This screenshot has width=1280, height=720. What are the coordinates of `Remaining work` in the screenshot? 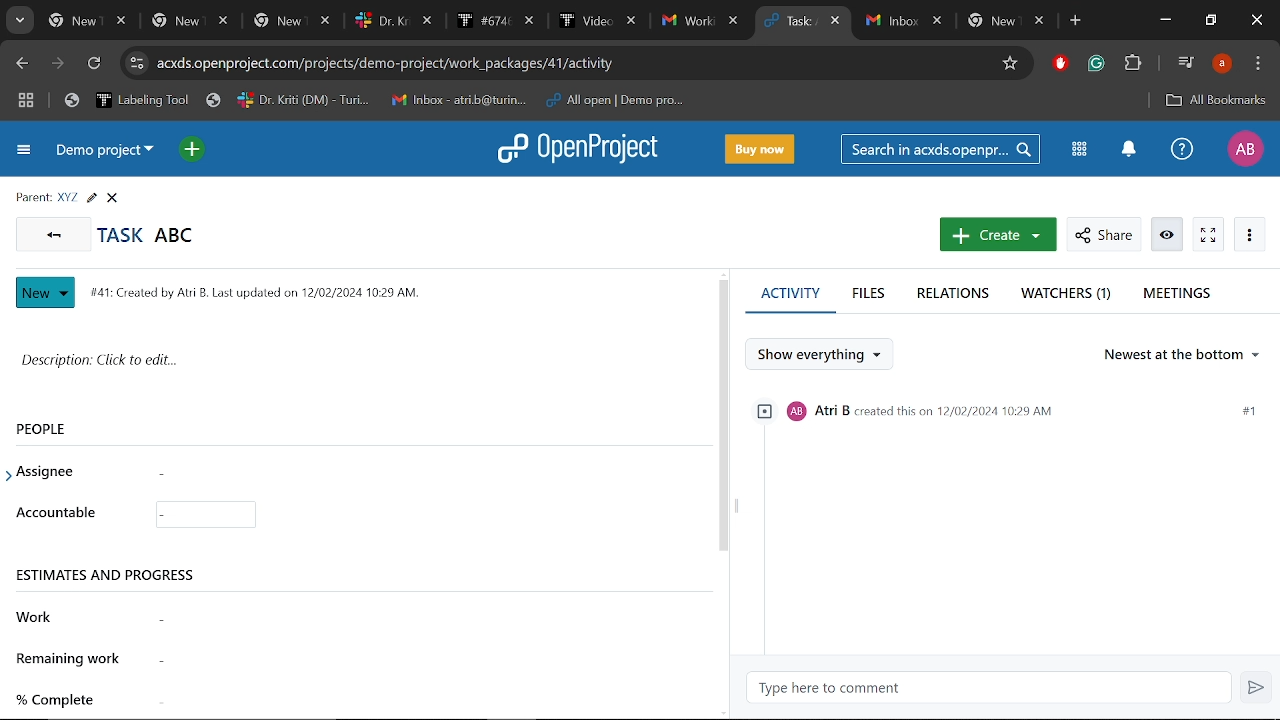 It's located at (319, 657).